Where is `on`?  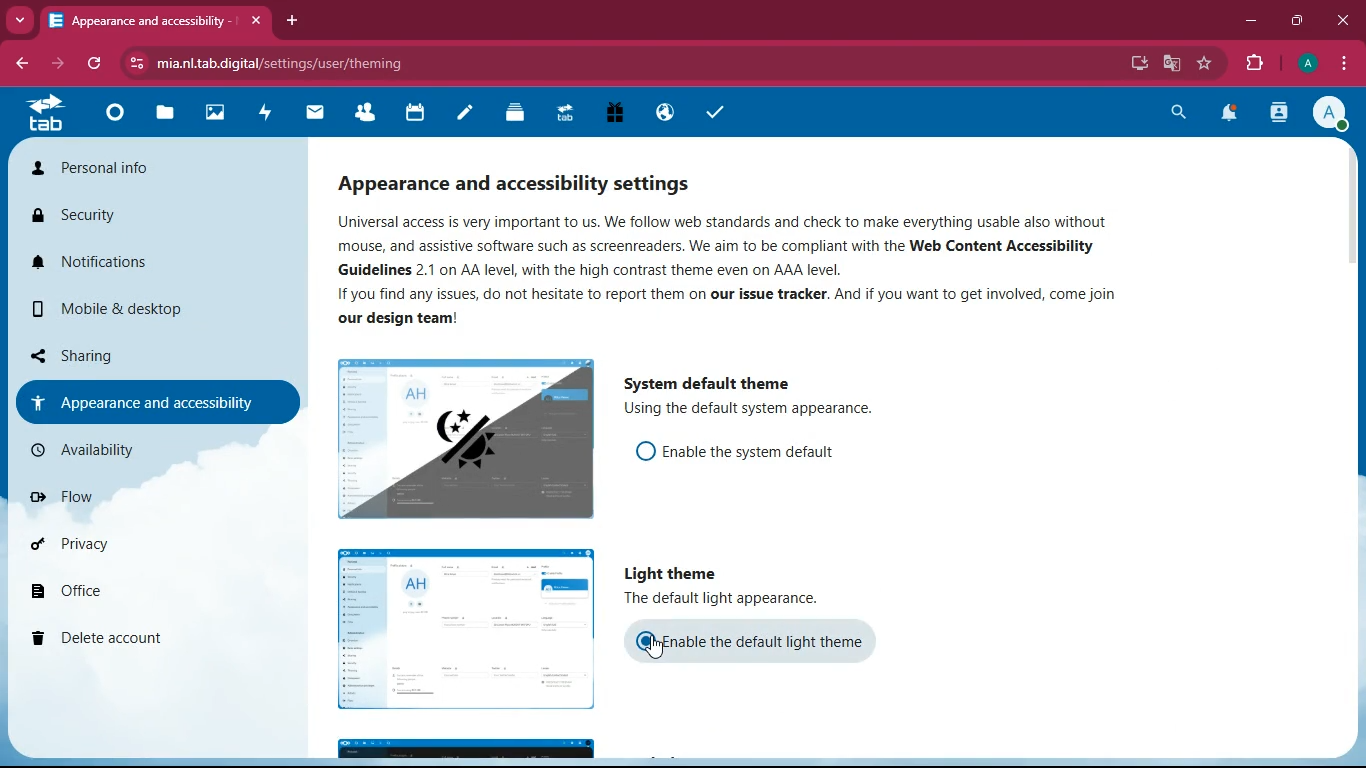
on is located at coordinates (648, 640).